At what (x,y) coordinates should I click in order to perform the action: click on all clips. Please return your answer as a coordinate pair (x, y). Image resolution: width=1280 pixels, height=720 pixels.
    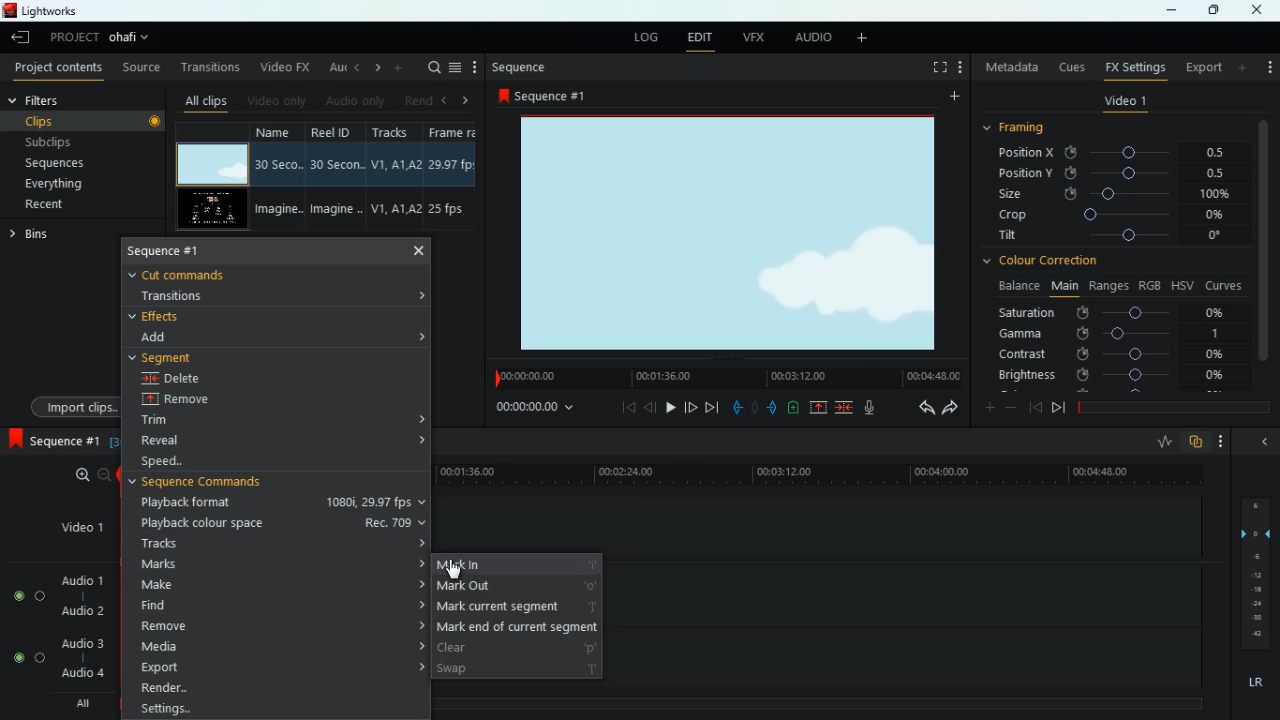
    Looking at the image, I should click on (203, 101).